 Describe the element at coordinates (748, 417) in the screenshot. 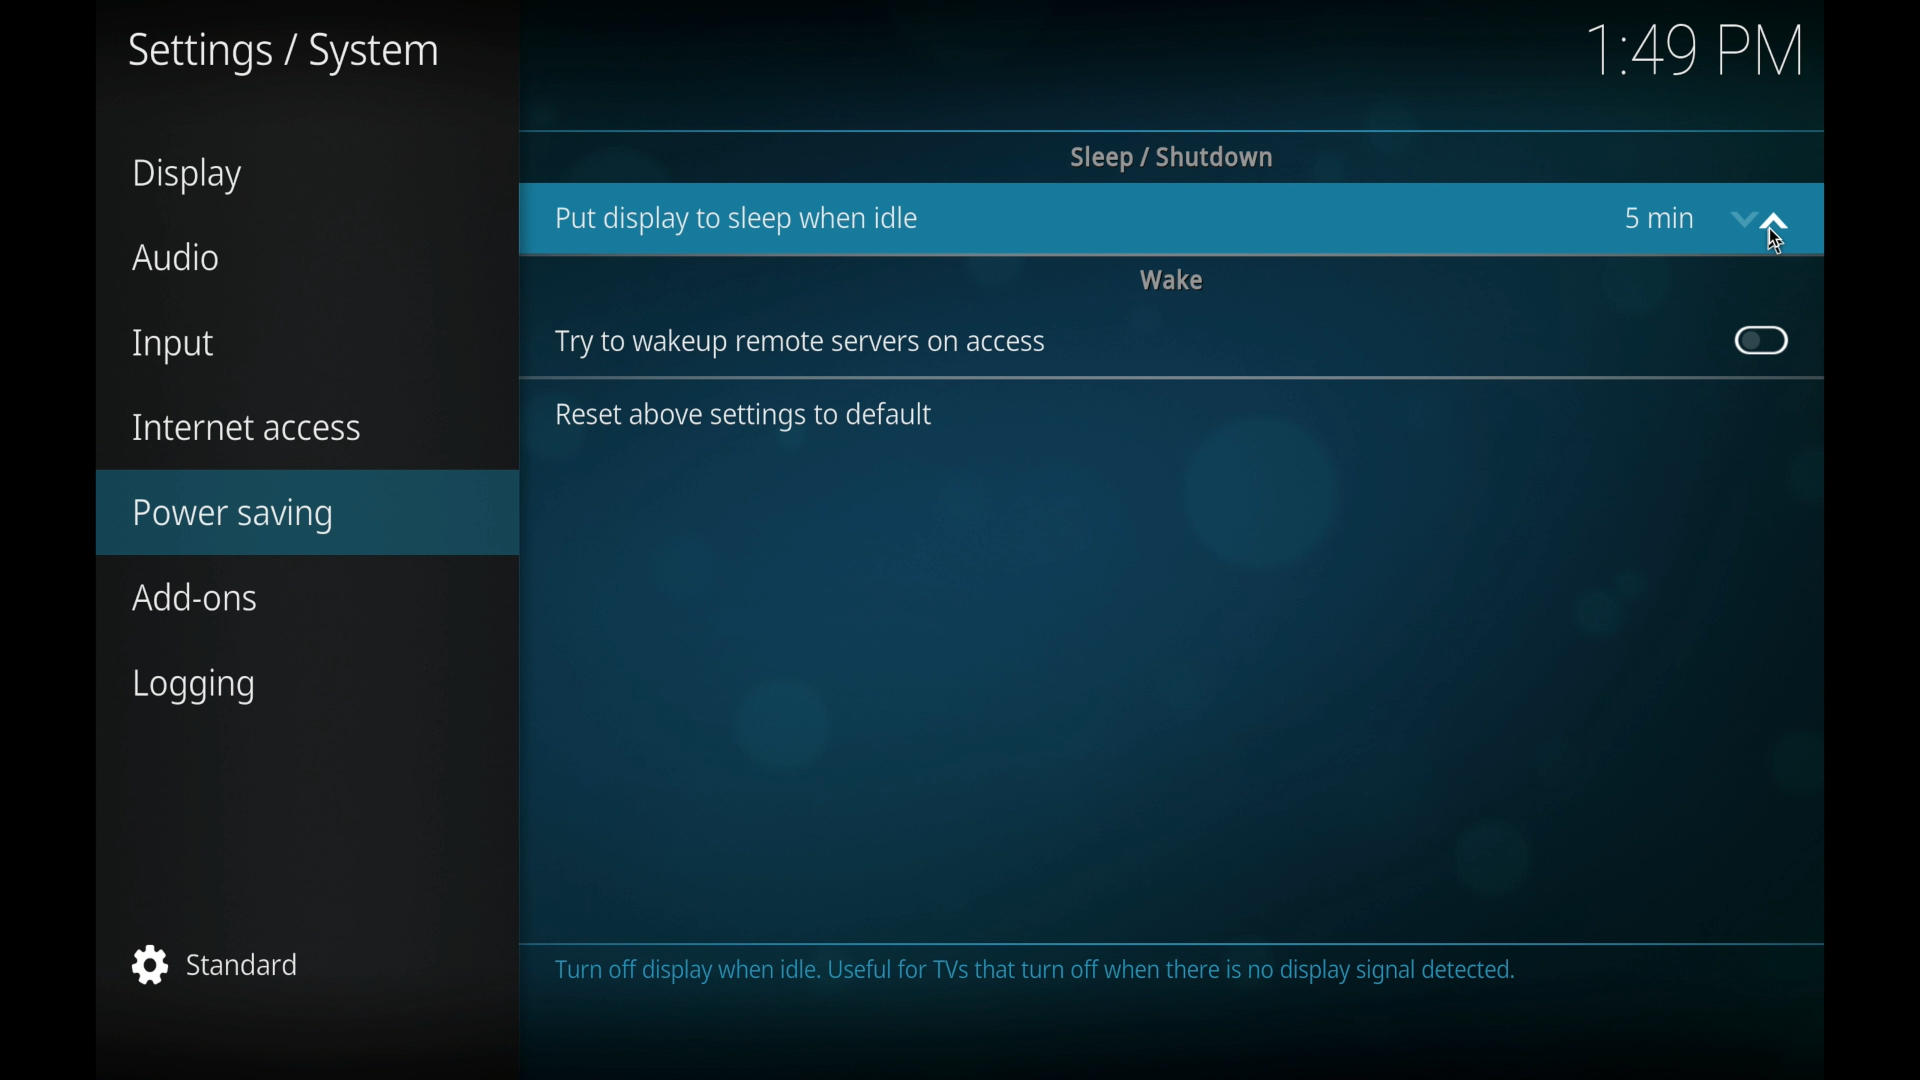

I see `reset above settings default` at that location.